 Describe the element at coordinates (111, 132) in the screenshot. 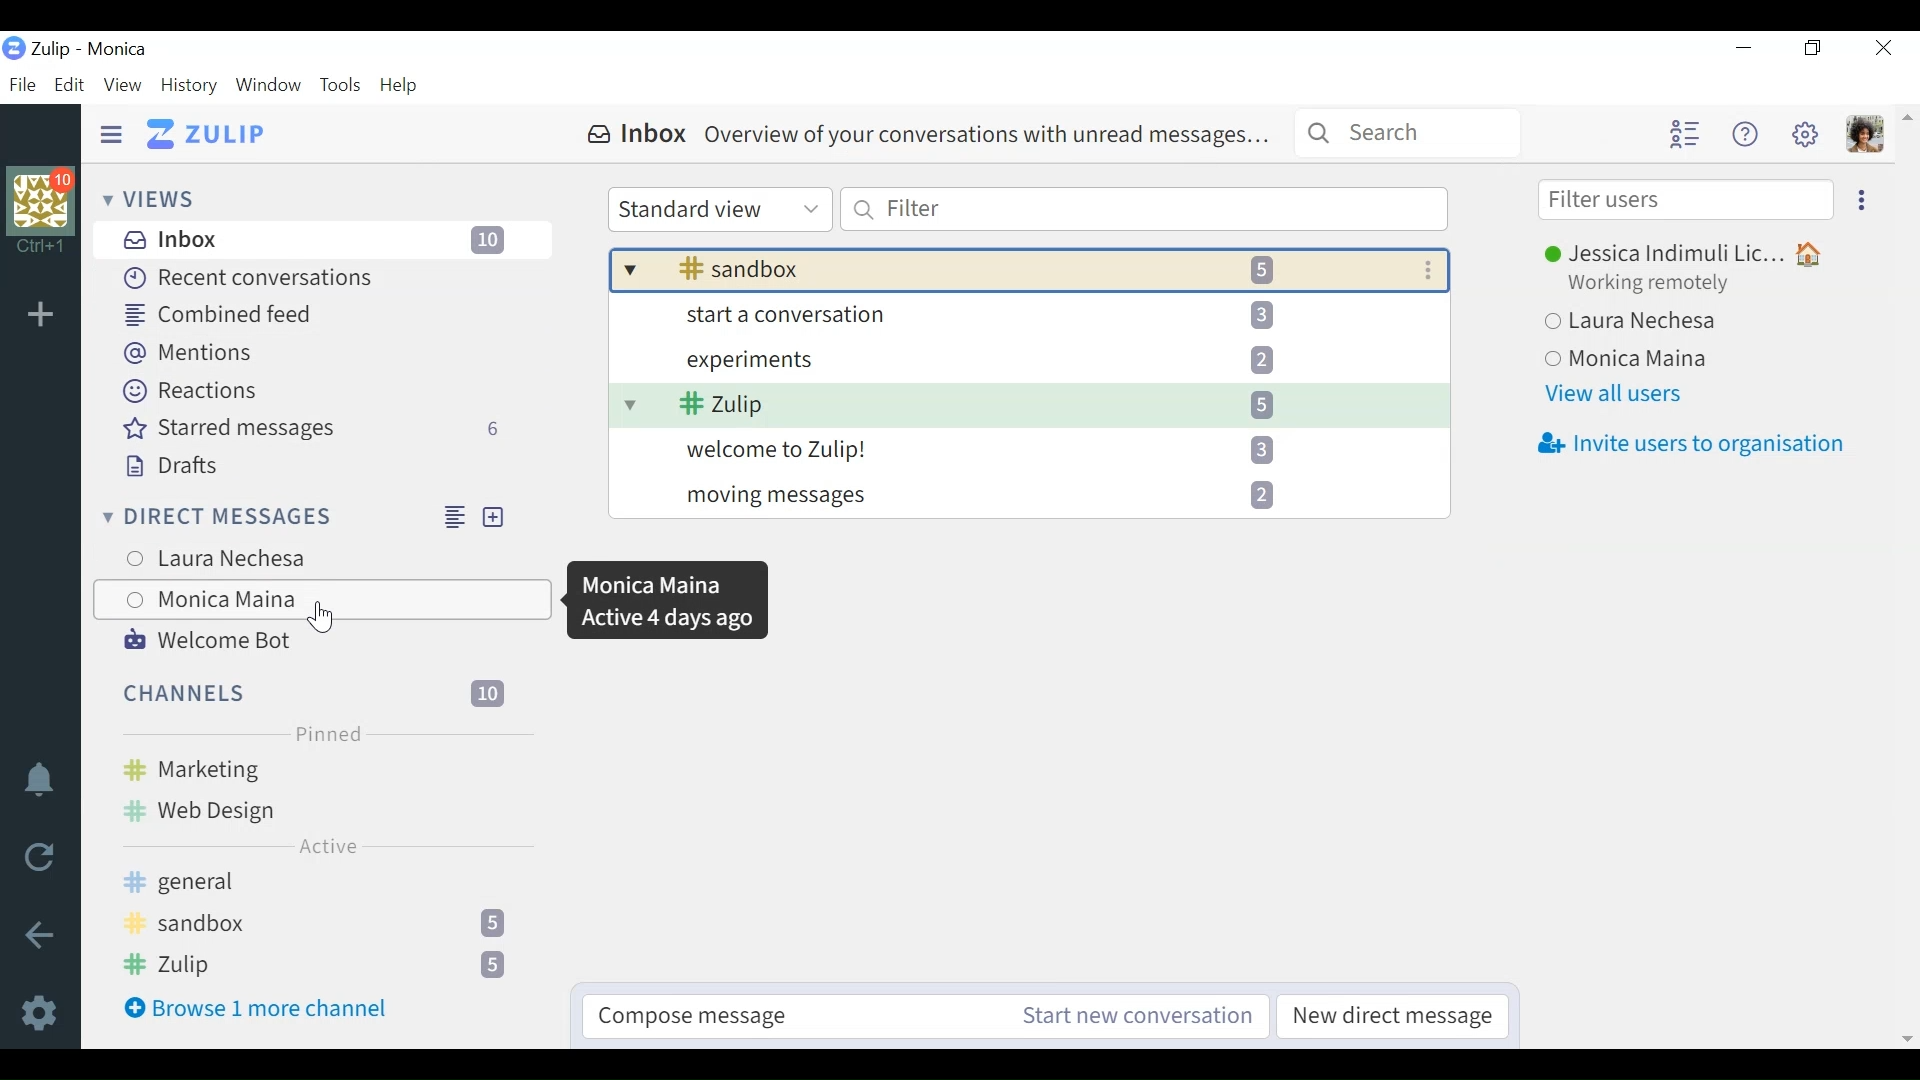

I see `Hide Sidebar` at that location.